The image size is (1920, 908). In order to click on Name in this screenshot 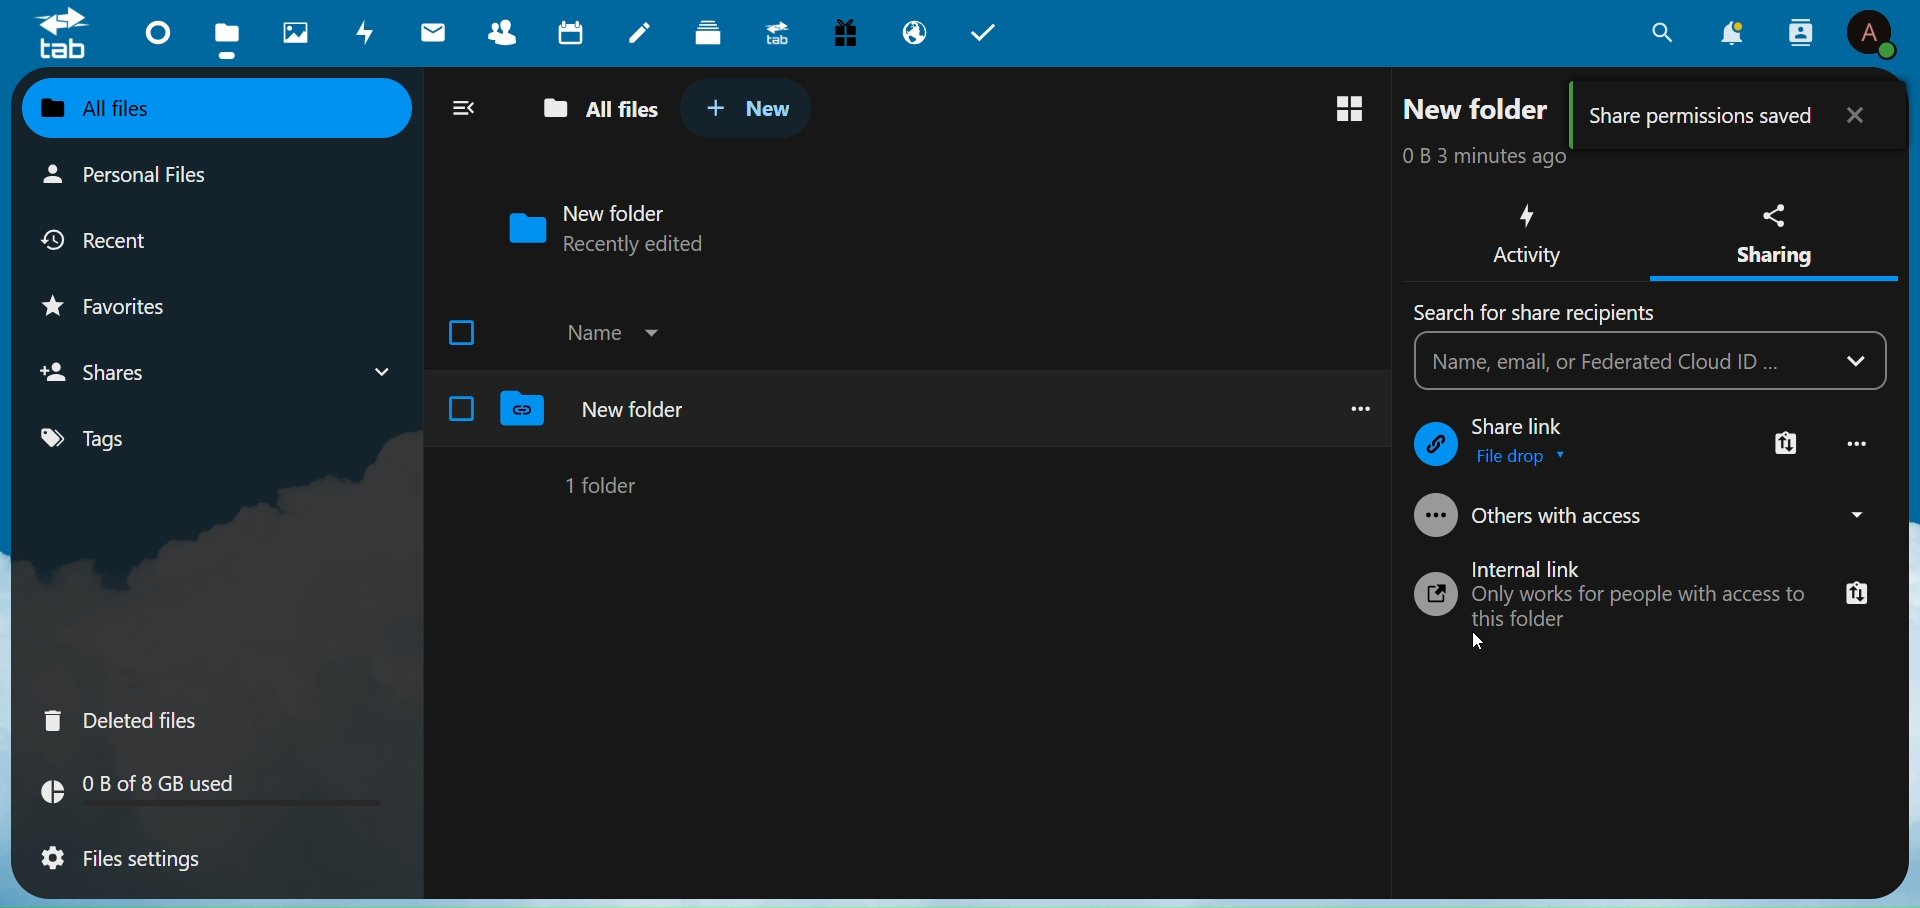, I will do `click(592, 333)`.